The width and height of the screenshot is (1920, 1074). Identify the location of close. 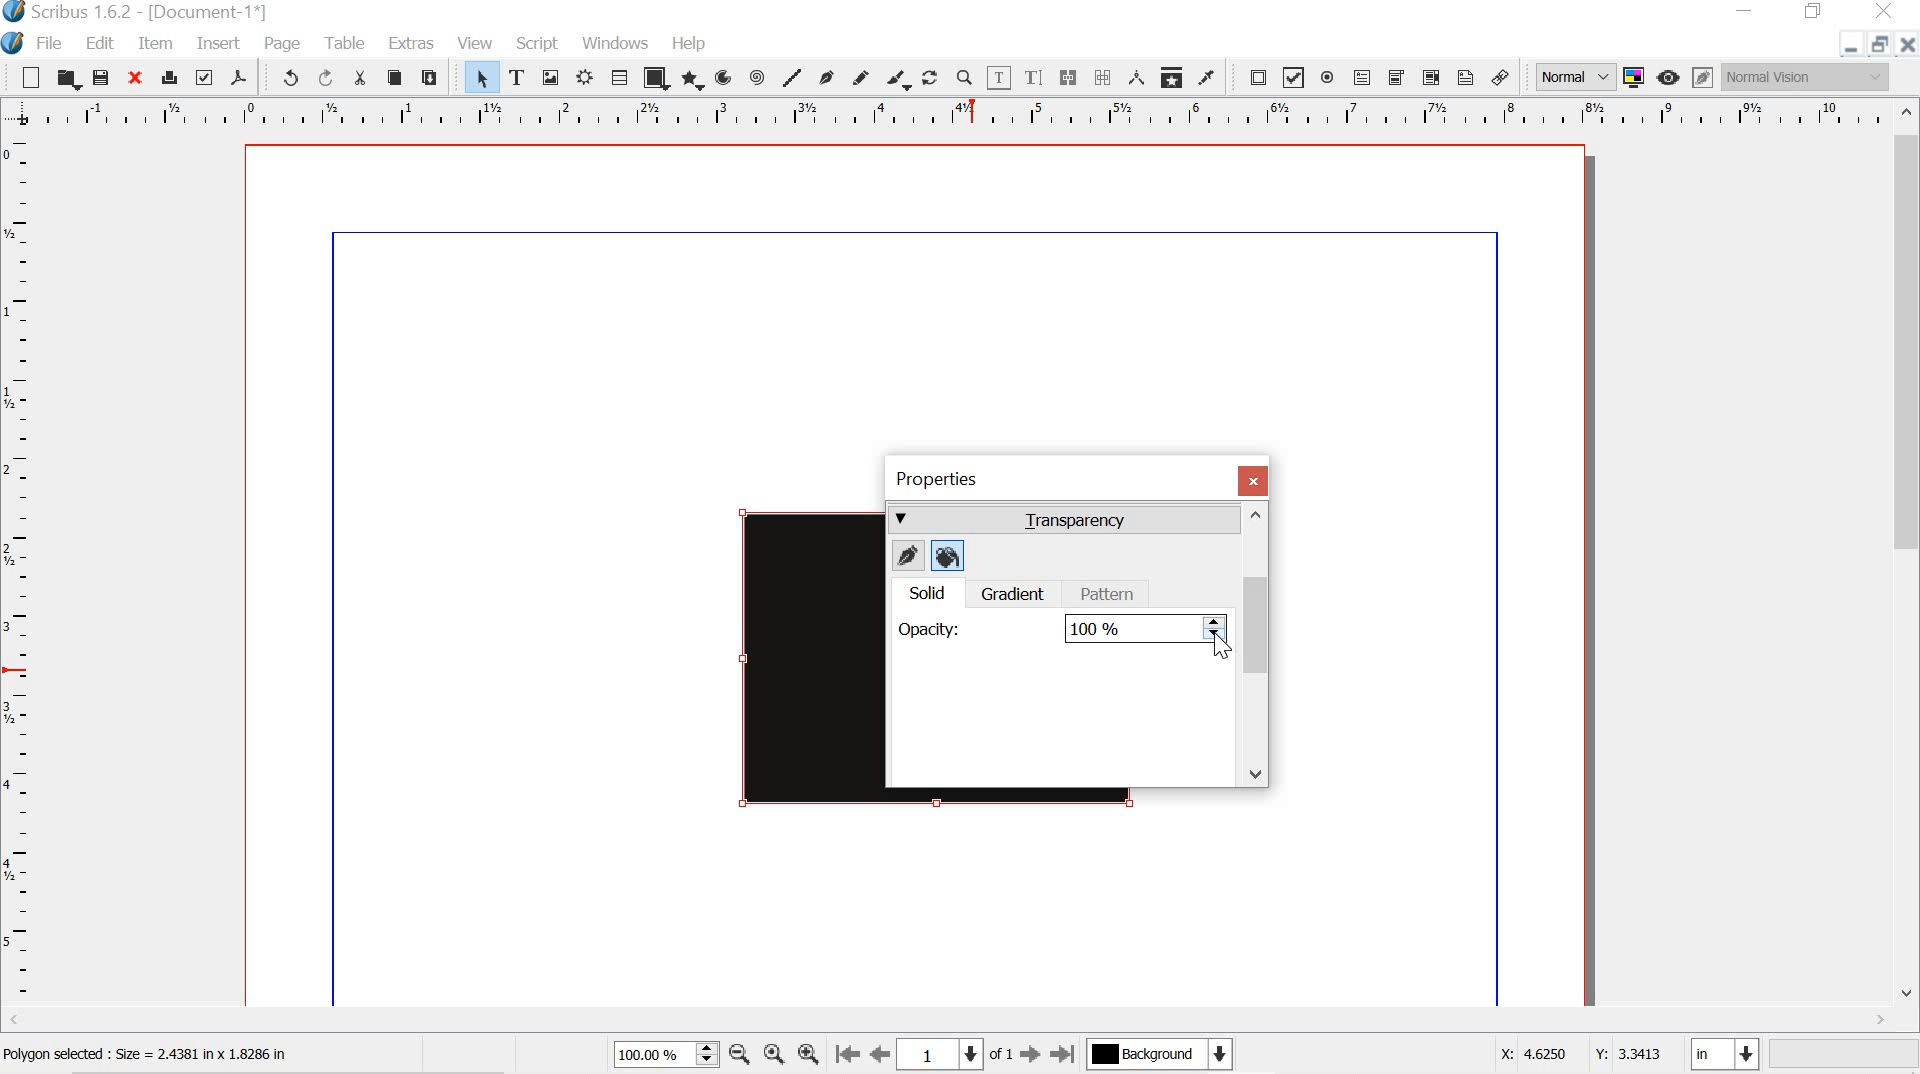
(1254, 481).